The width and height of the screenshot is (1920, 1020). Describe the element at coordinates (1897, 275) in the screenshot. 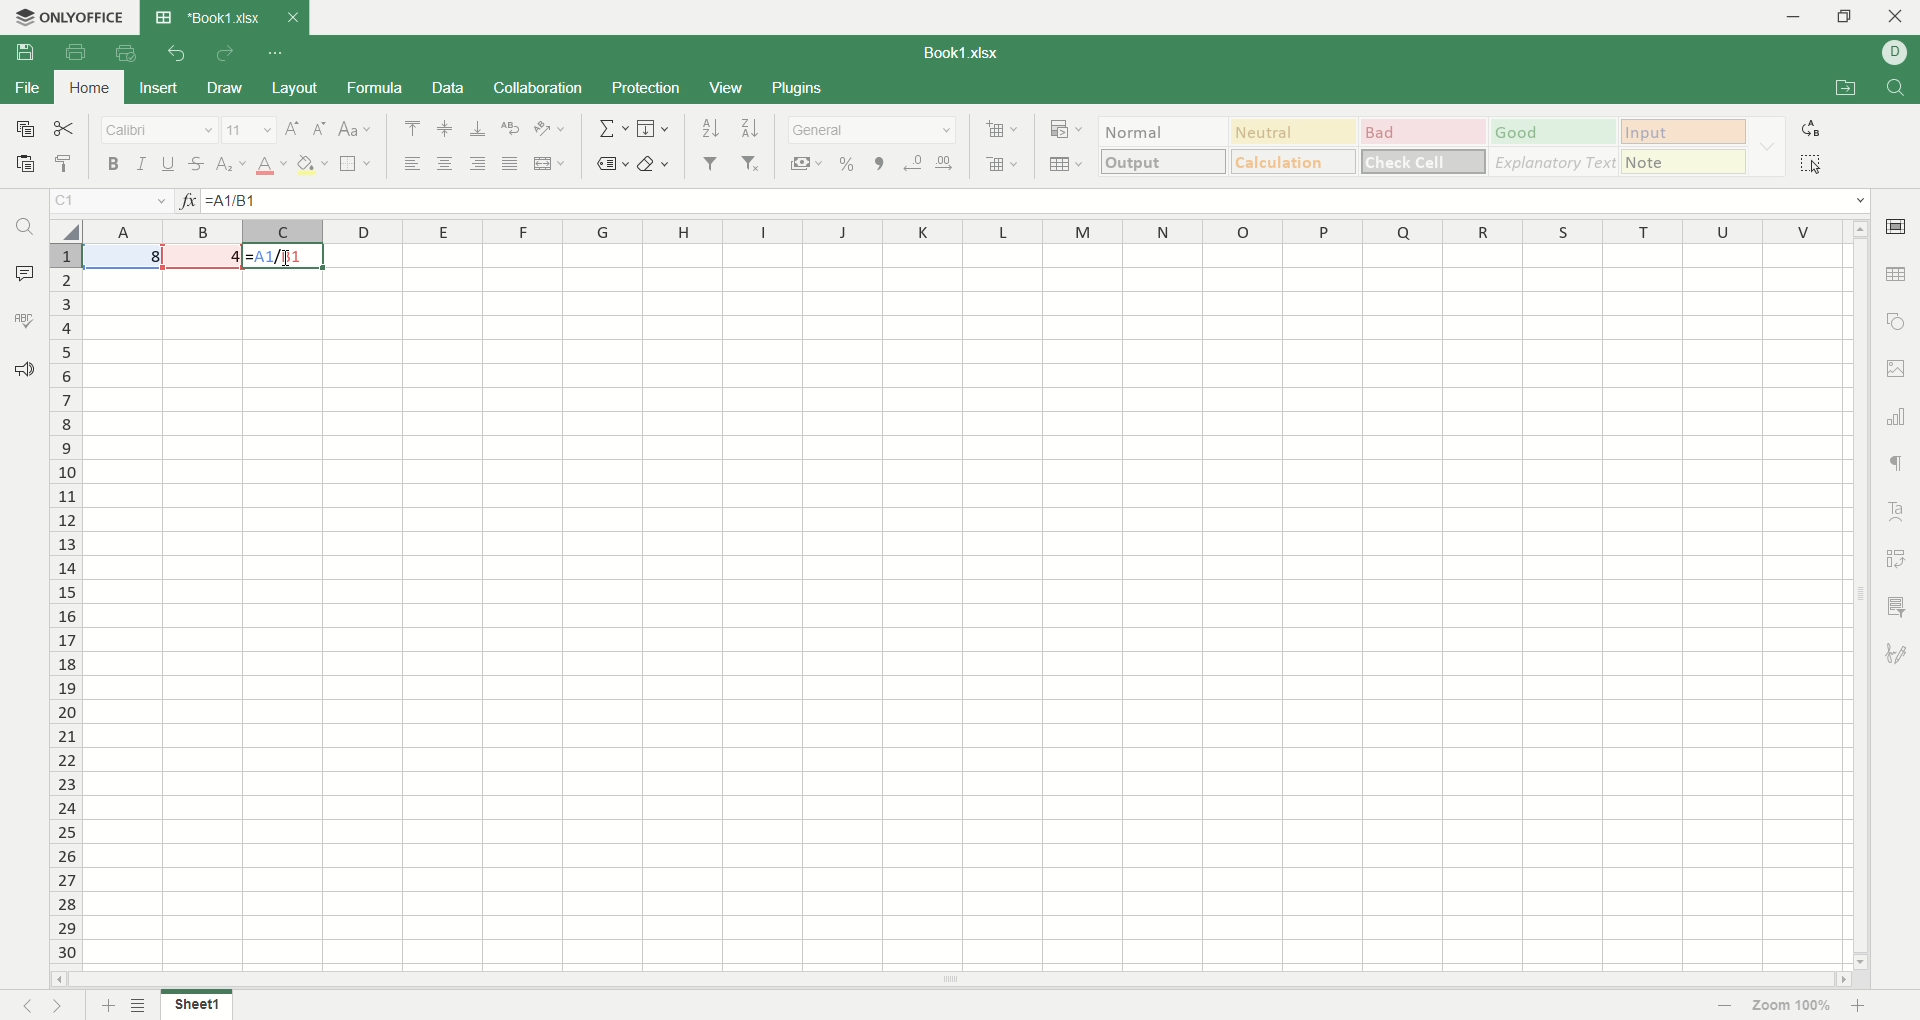

I see `table settings` at that location.